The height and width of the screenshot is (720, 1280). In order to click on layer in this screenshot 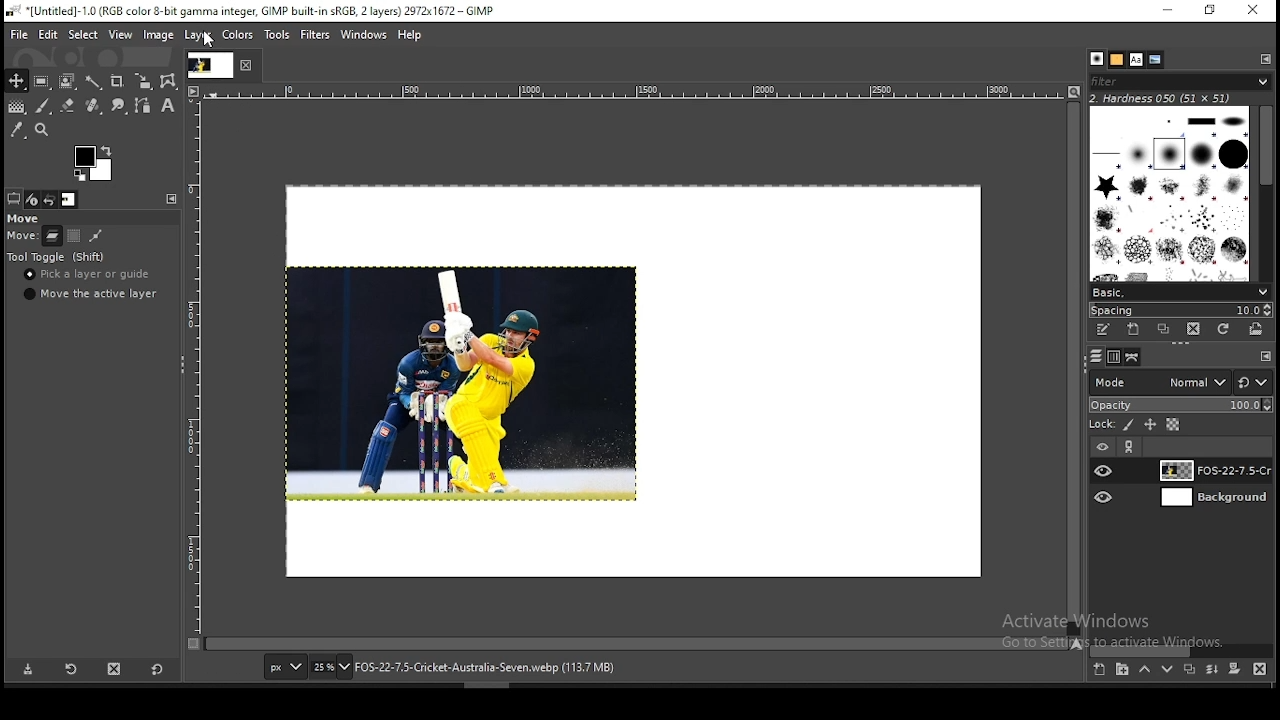, I will do `click(196, 36)`.